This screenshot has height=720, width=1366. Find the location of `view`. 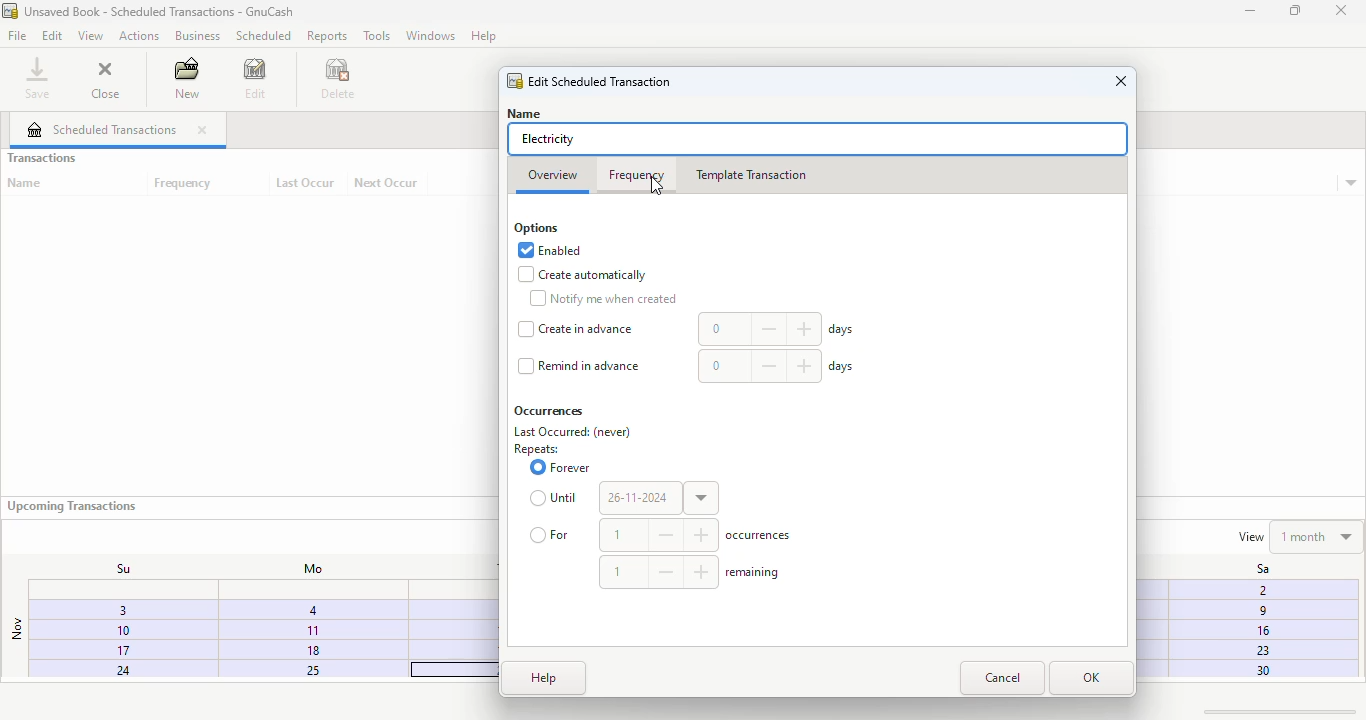

view is located at coordinates (90, 37).